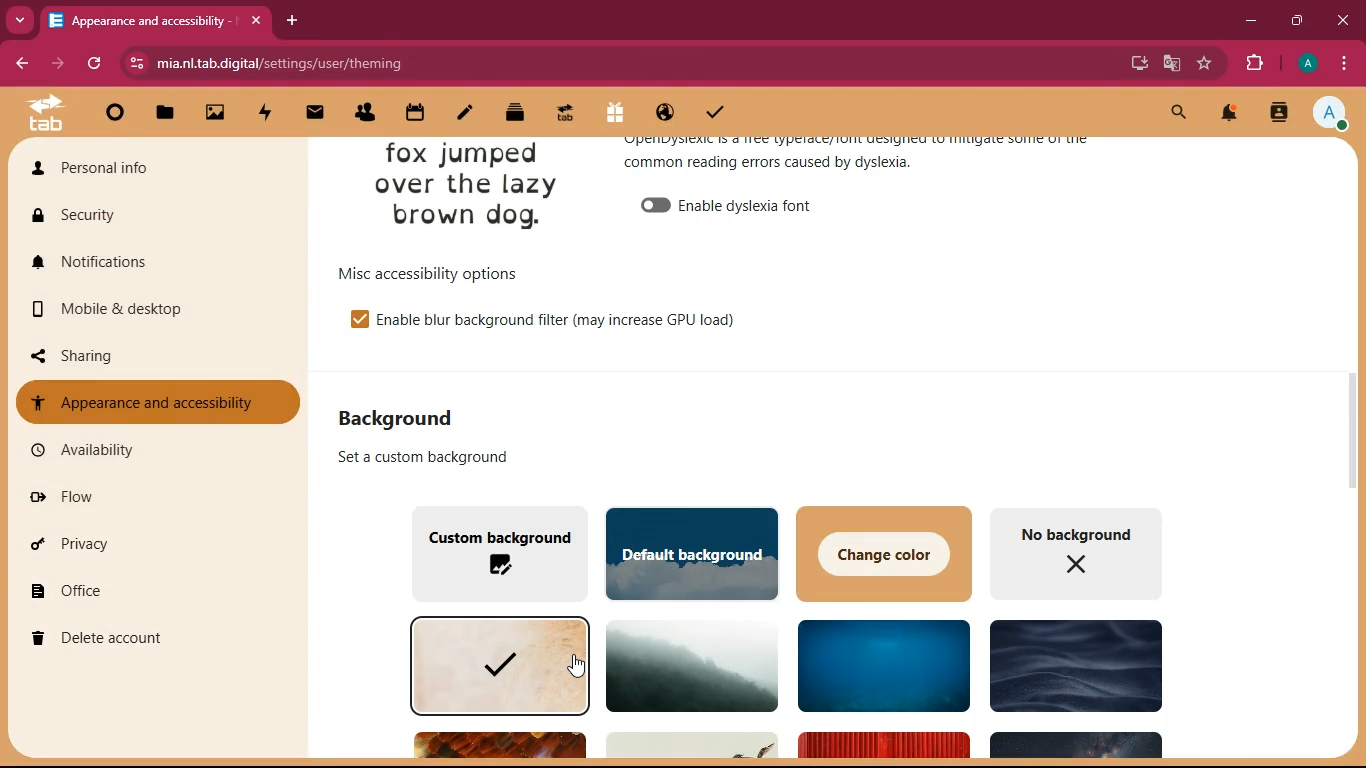 The height and width of the screenshot is (768, 1366). I want to click on more, so click(20, 20).